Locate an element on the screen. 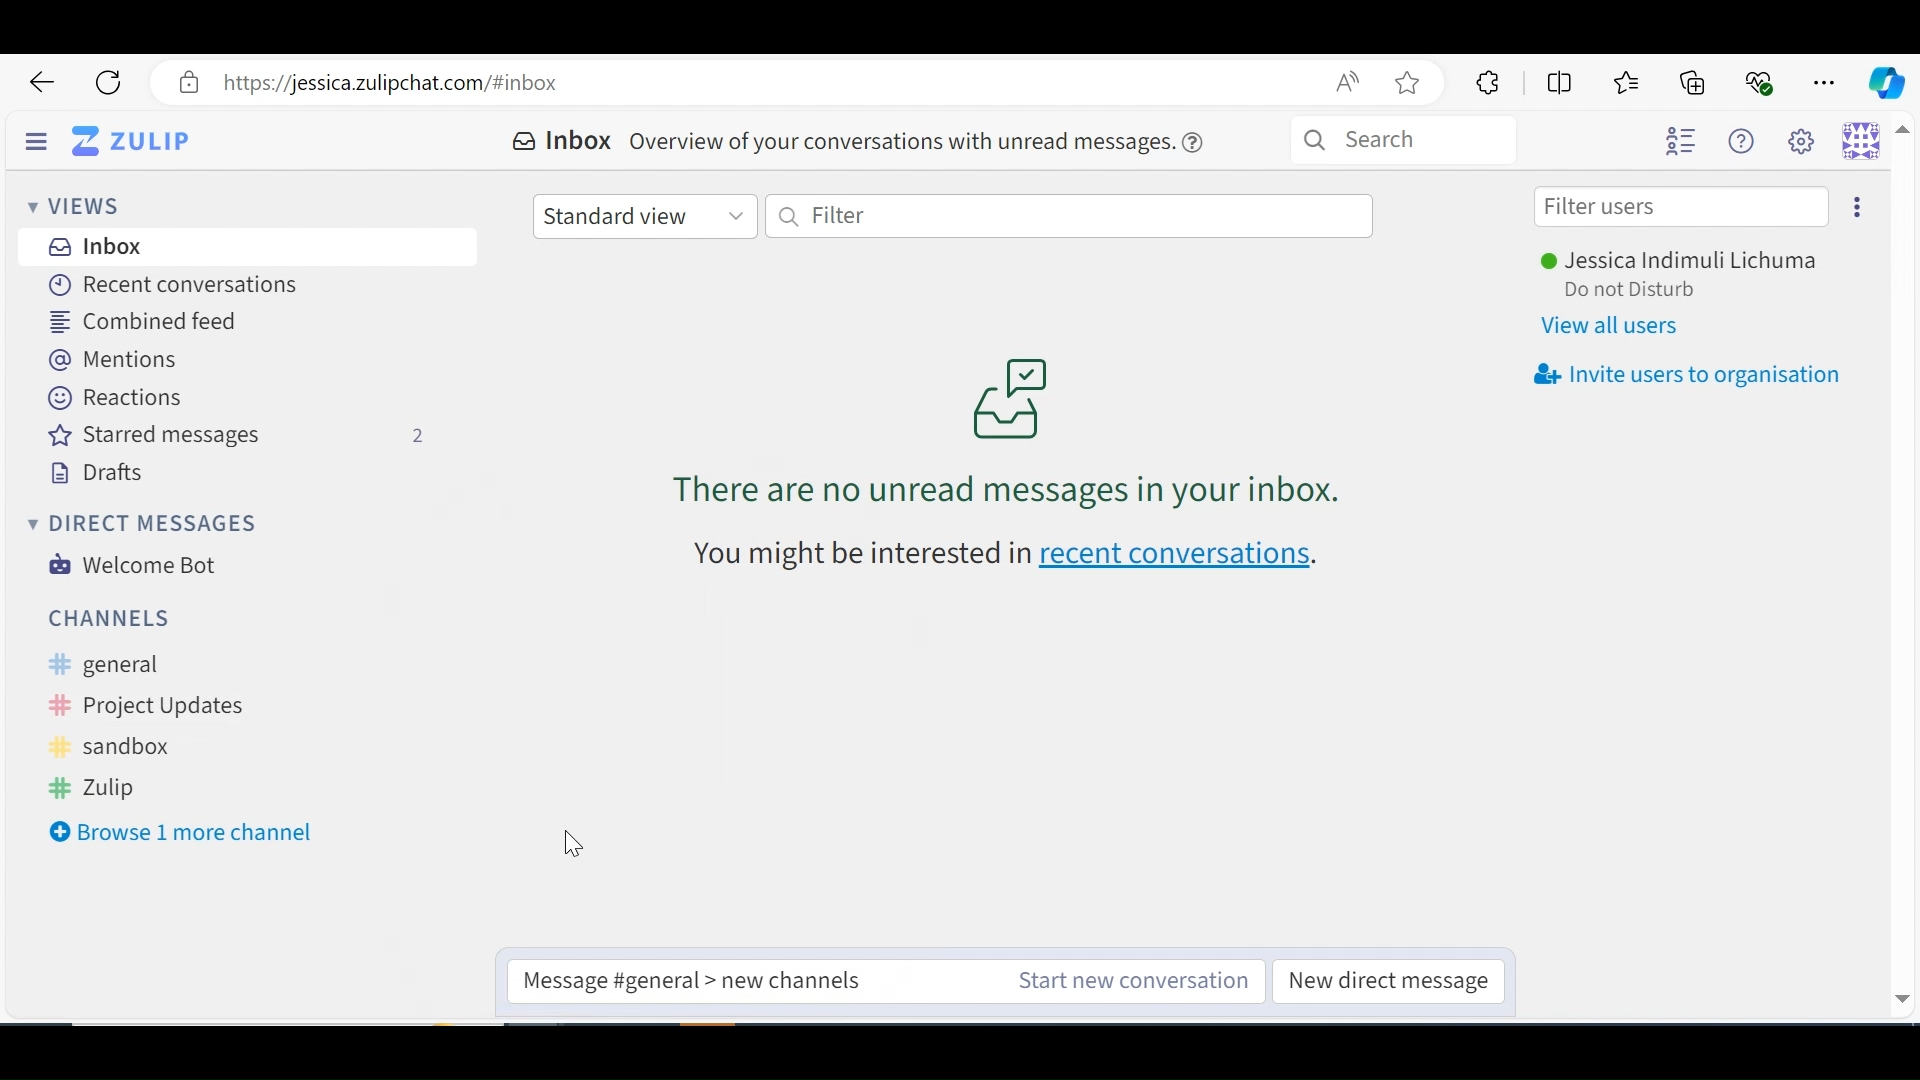  View all users is located at coordinates (1616, 326).